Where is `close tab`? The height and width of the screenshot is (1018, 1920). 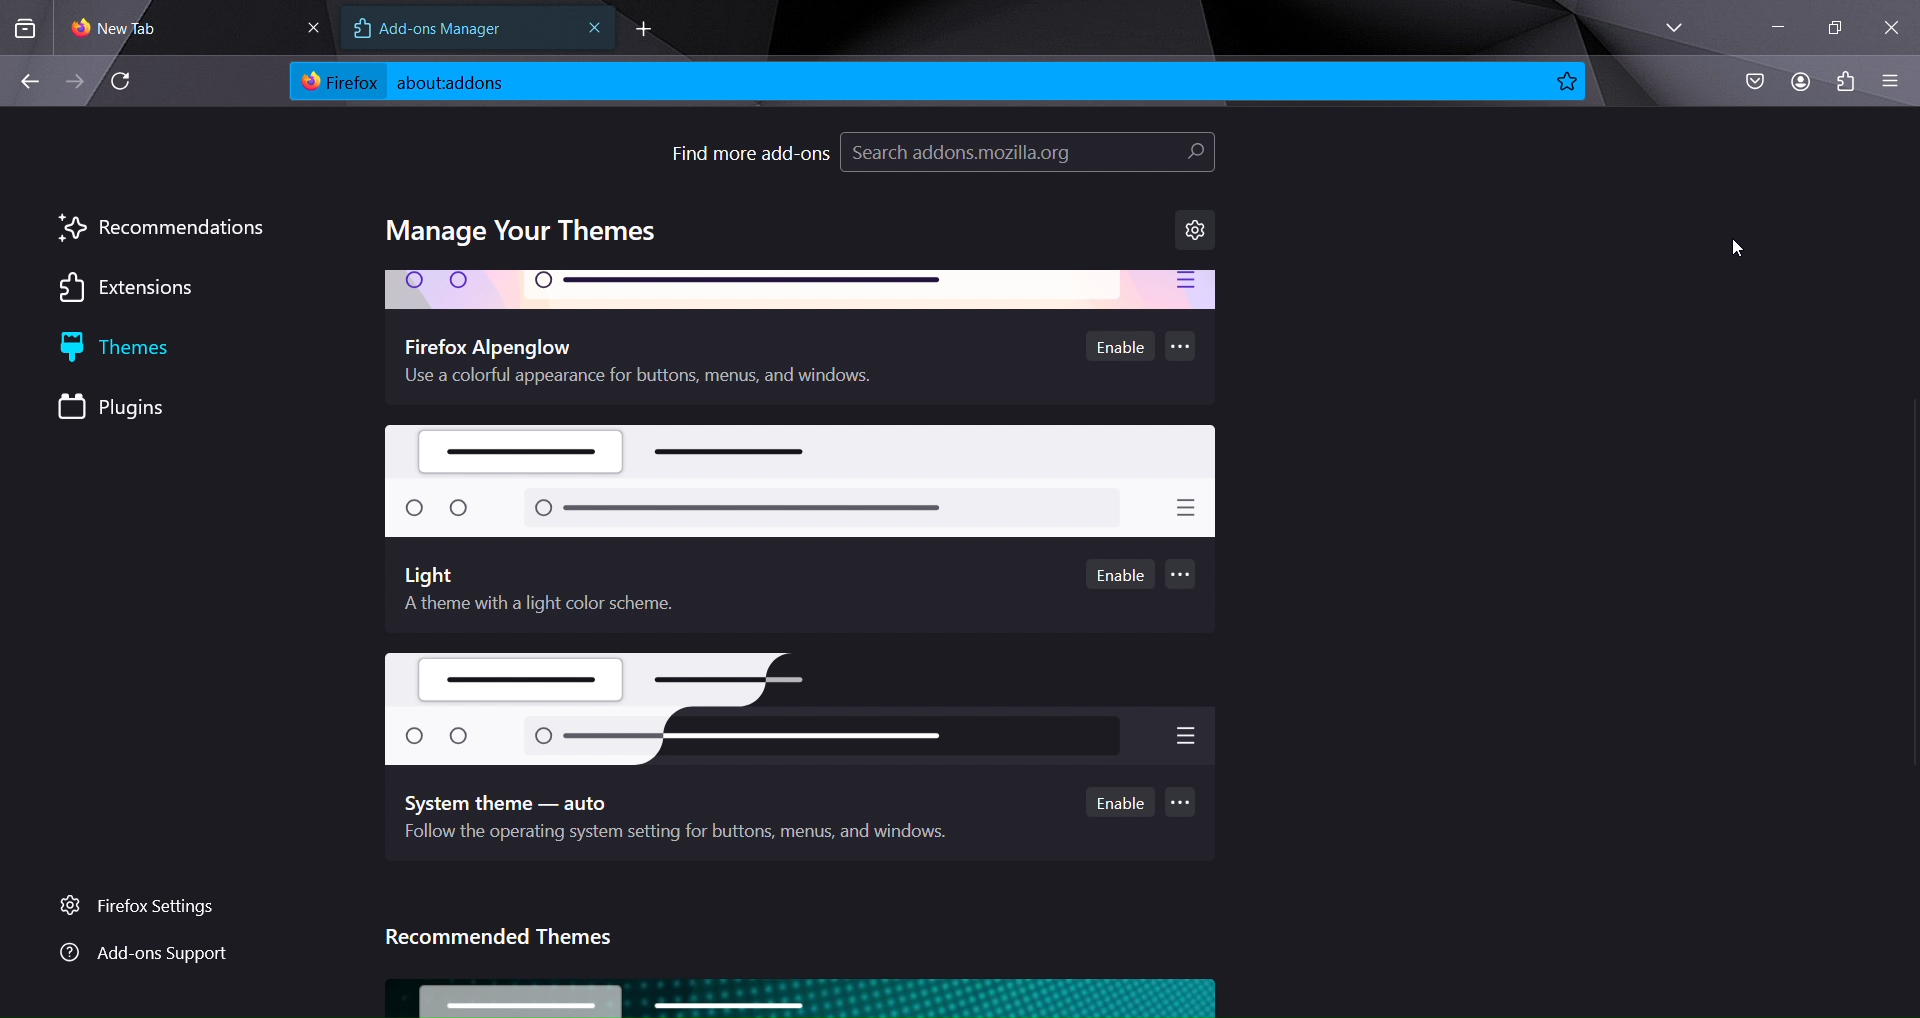 close tab is located at coordinates (595, 28).